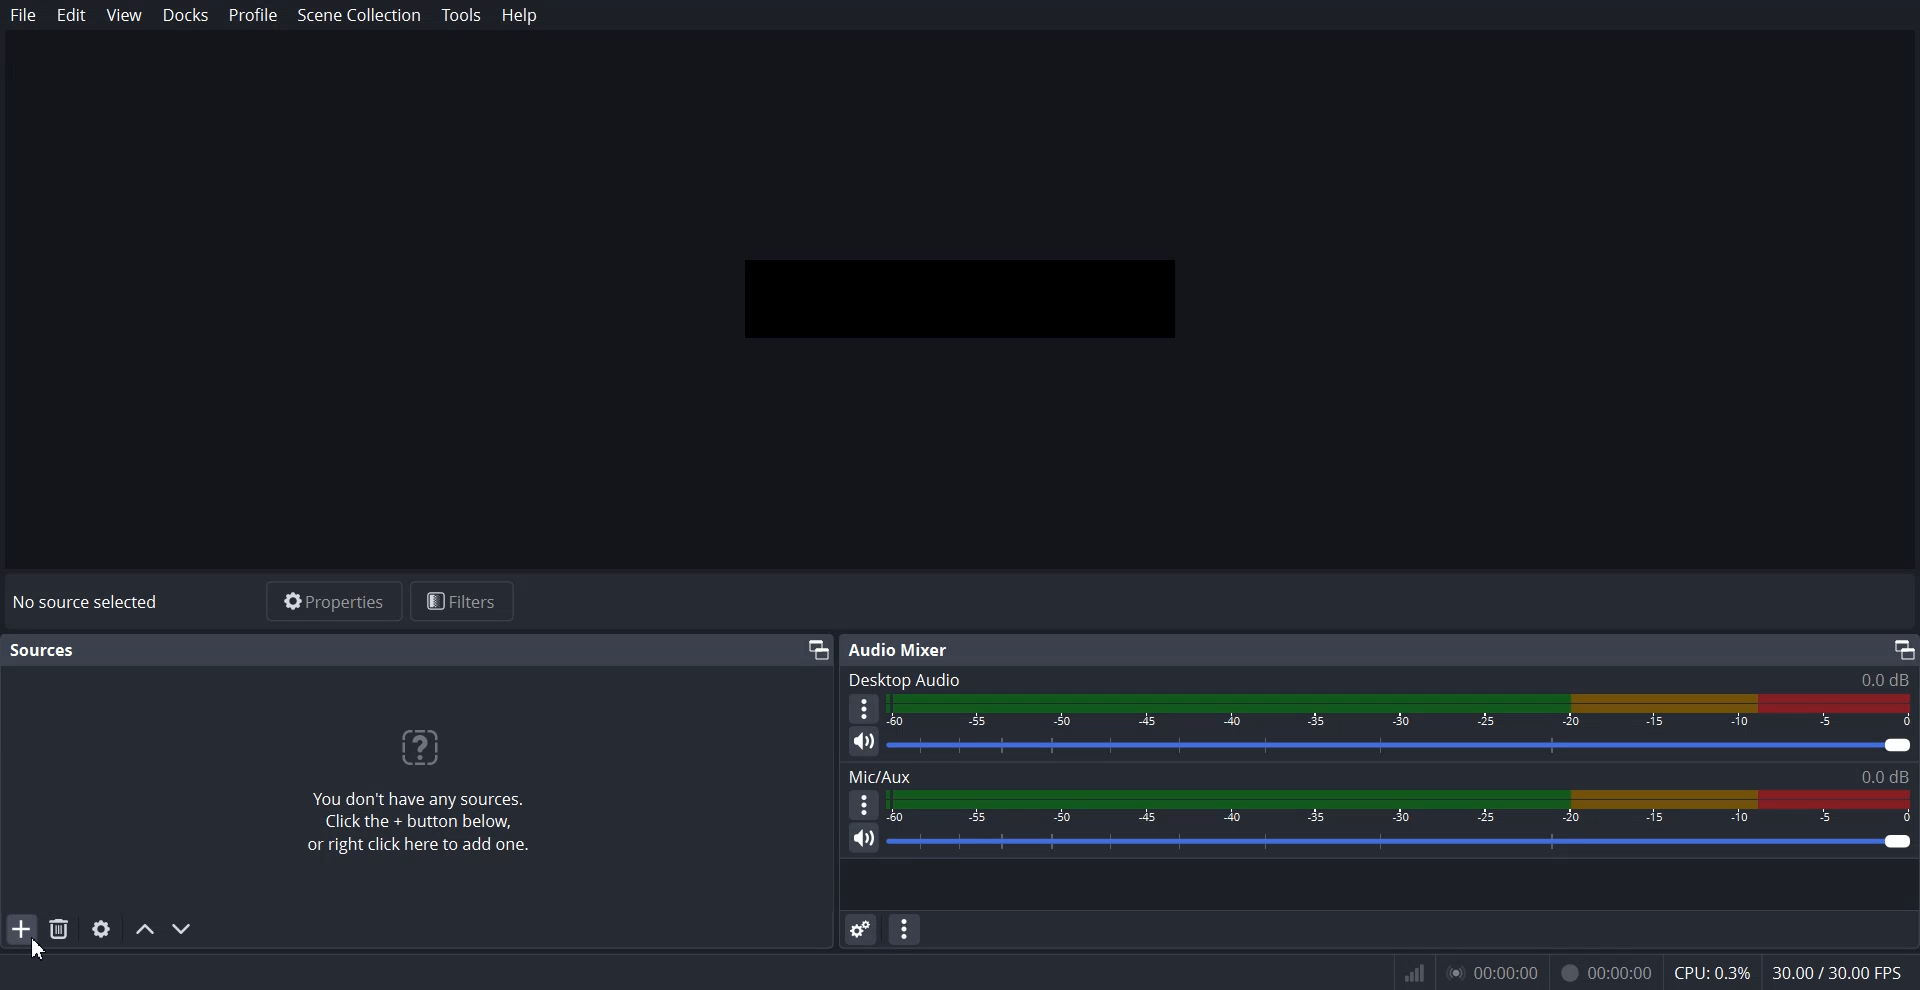  I want to click on Mute, so click(865, 838).